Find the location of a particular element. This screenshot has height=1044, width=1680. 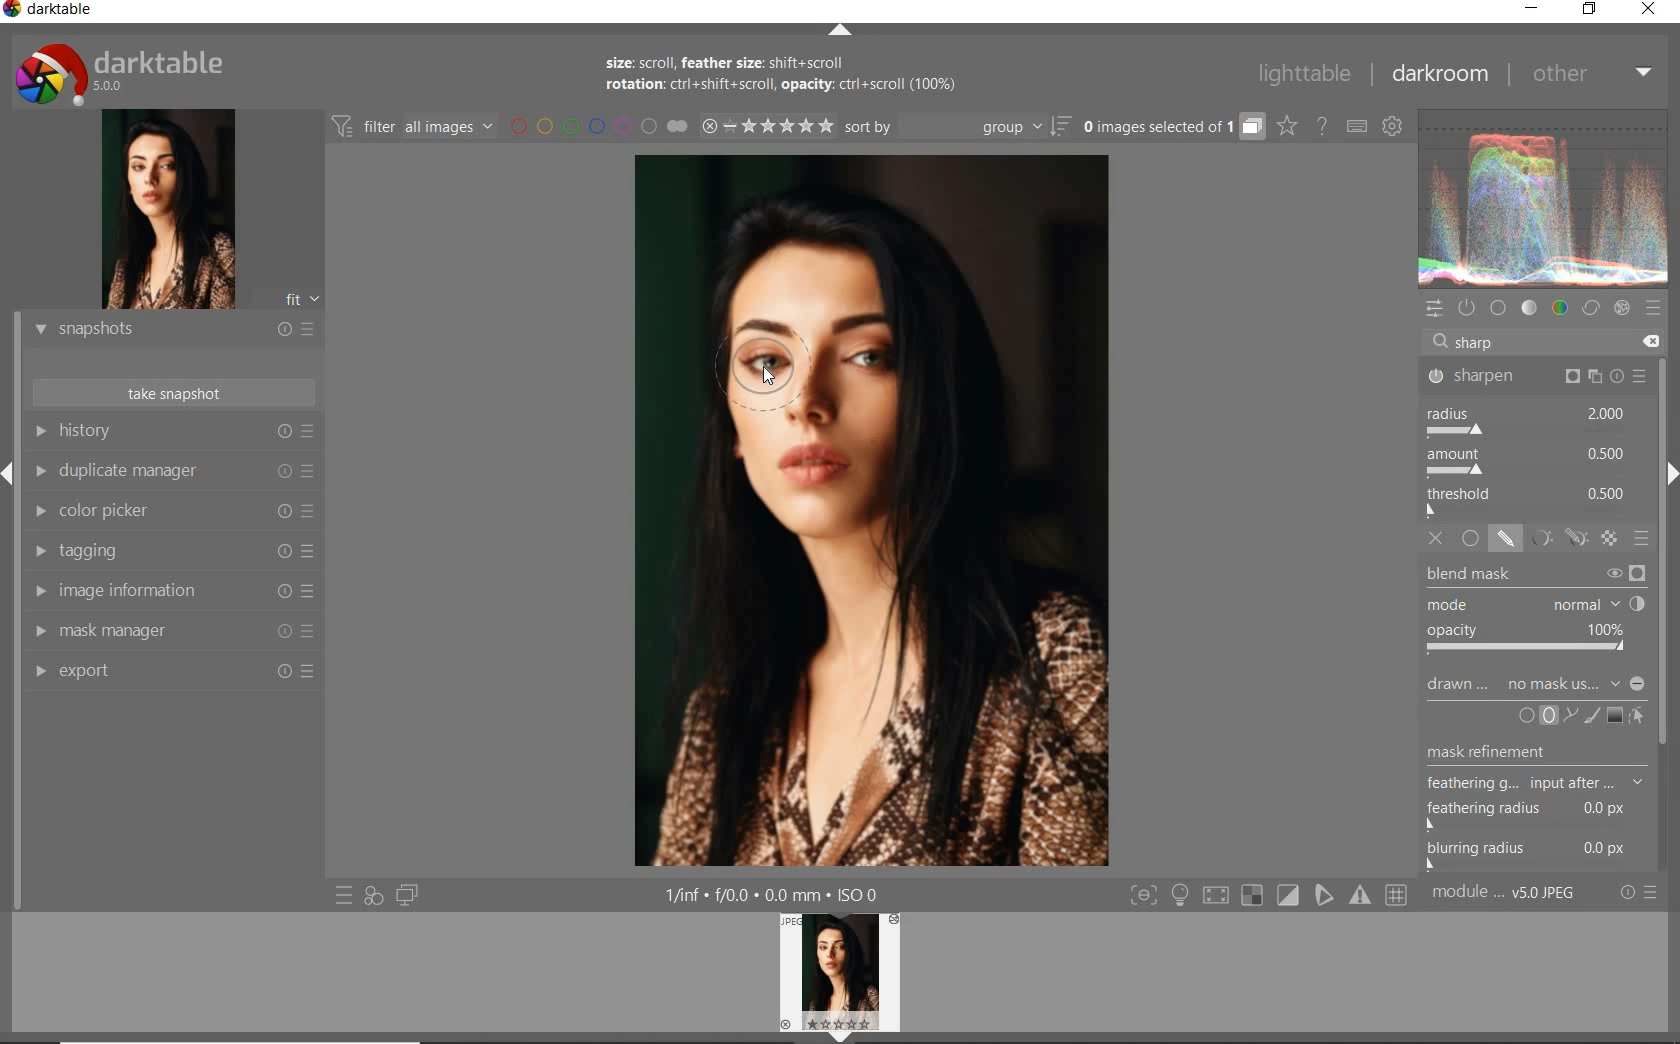

sort is located at coordinates (958, 126).